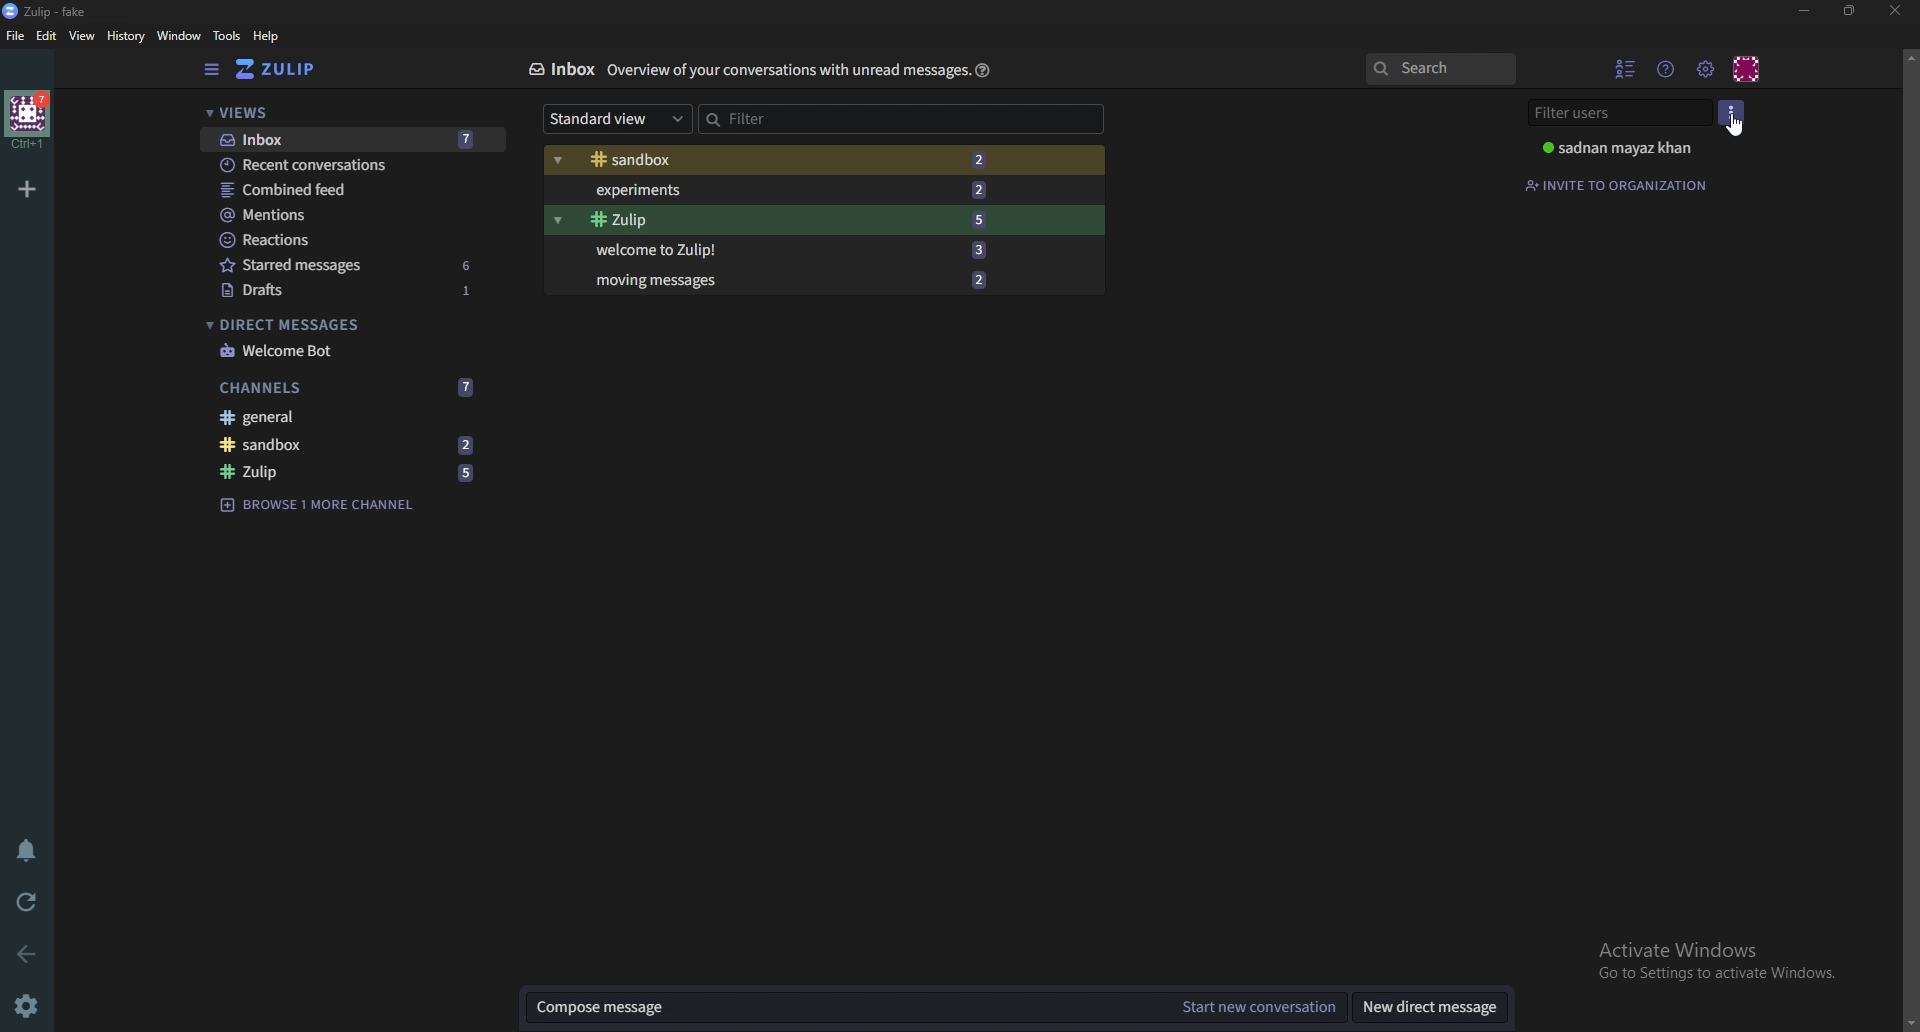  I want to click on New direct message, so click(1429, 1008).